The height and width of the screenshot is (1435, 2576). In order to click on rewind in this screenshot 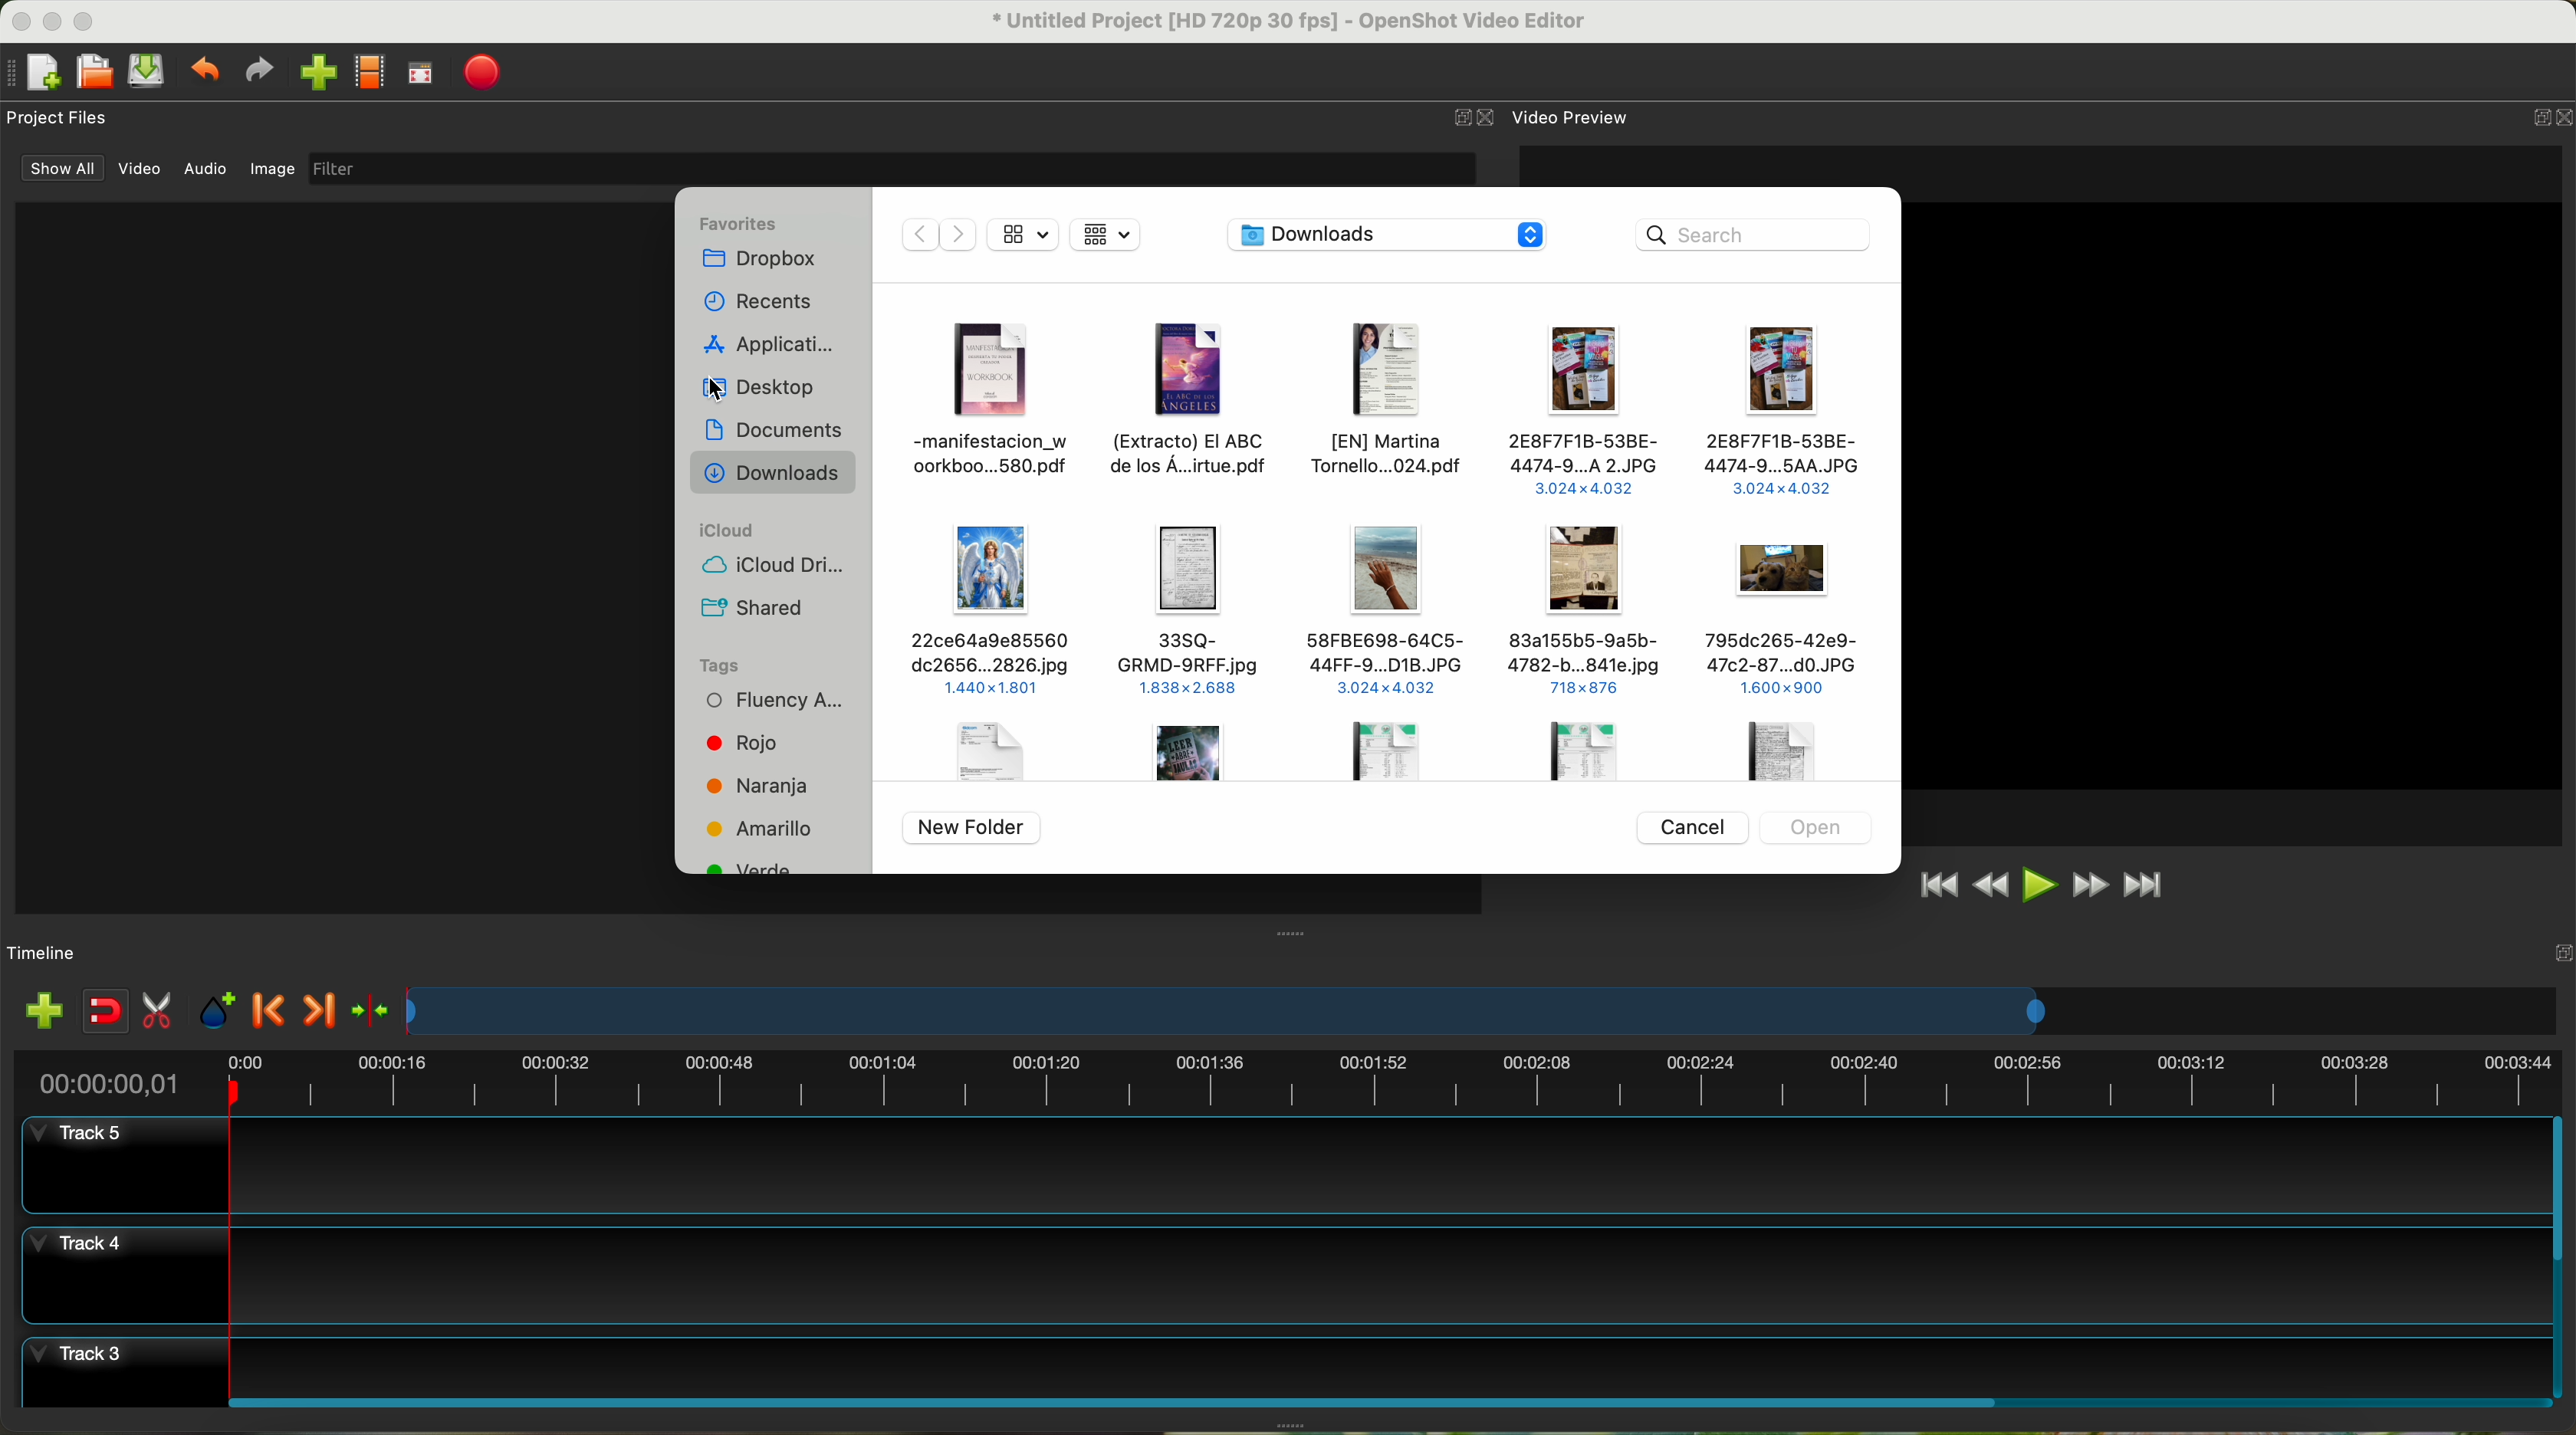, I will do `click(1993, 886)`.